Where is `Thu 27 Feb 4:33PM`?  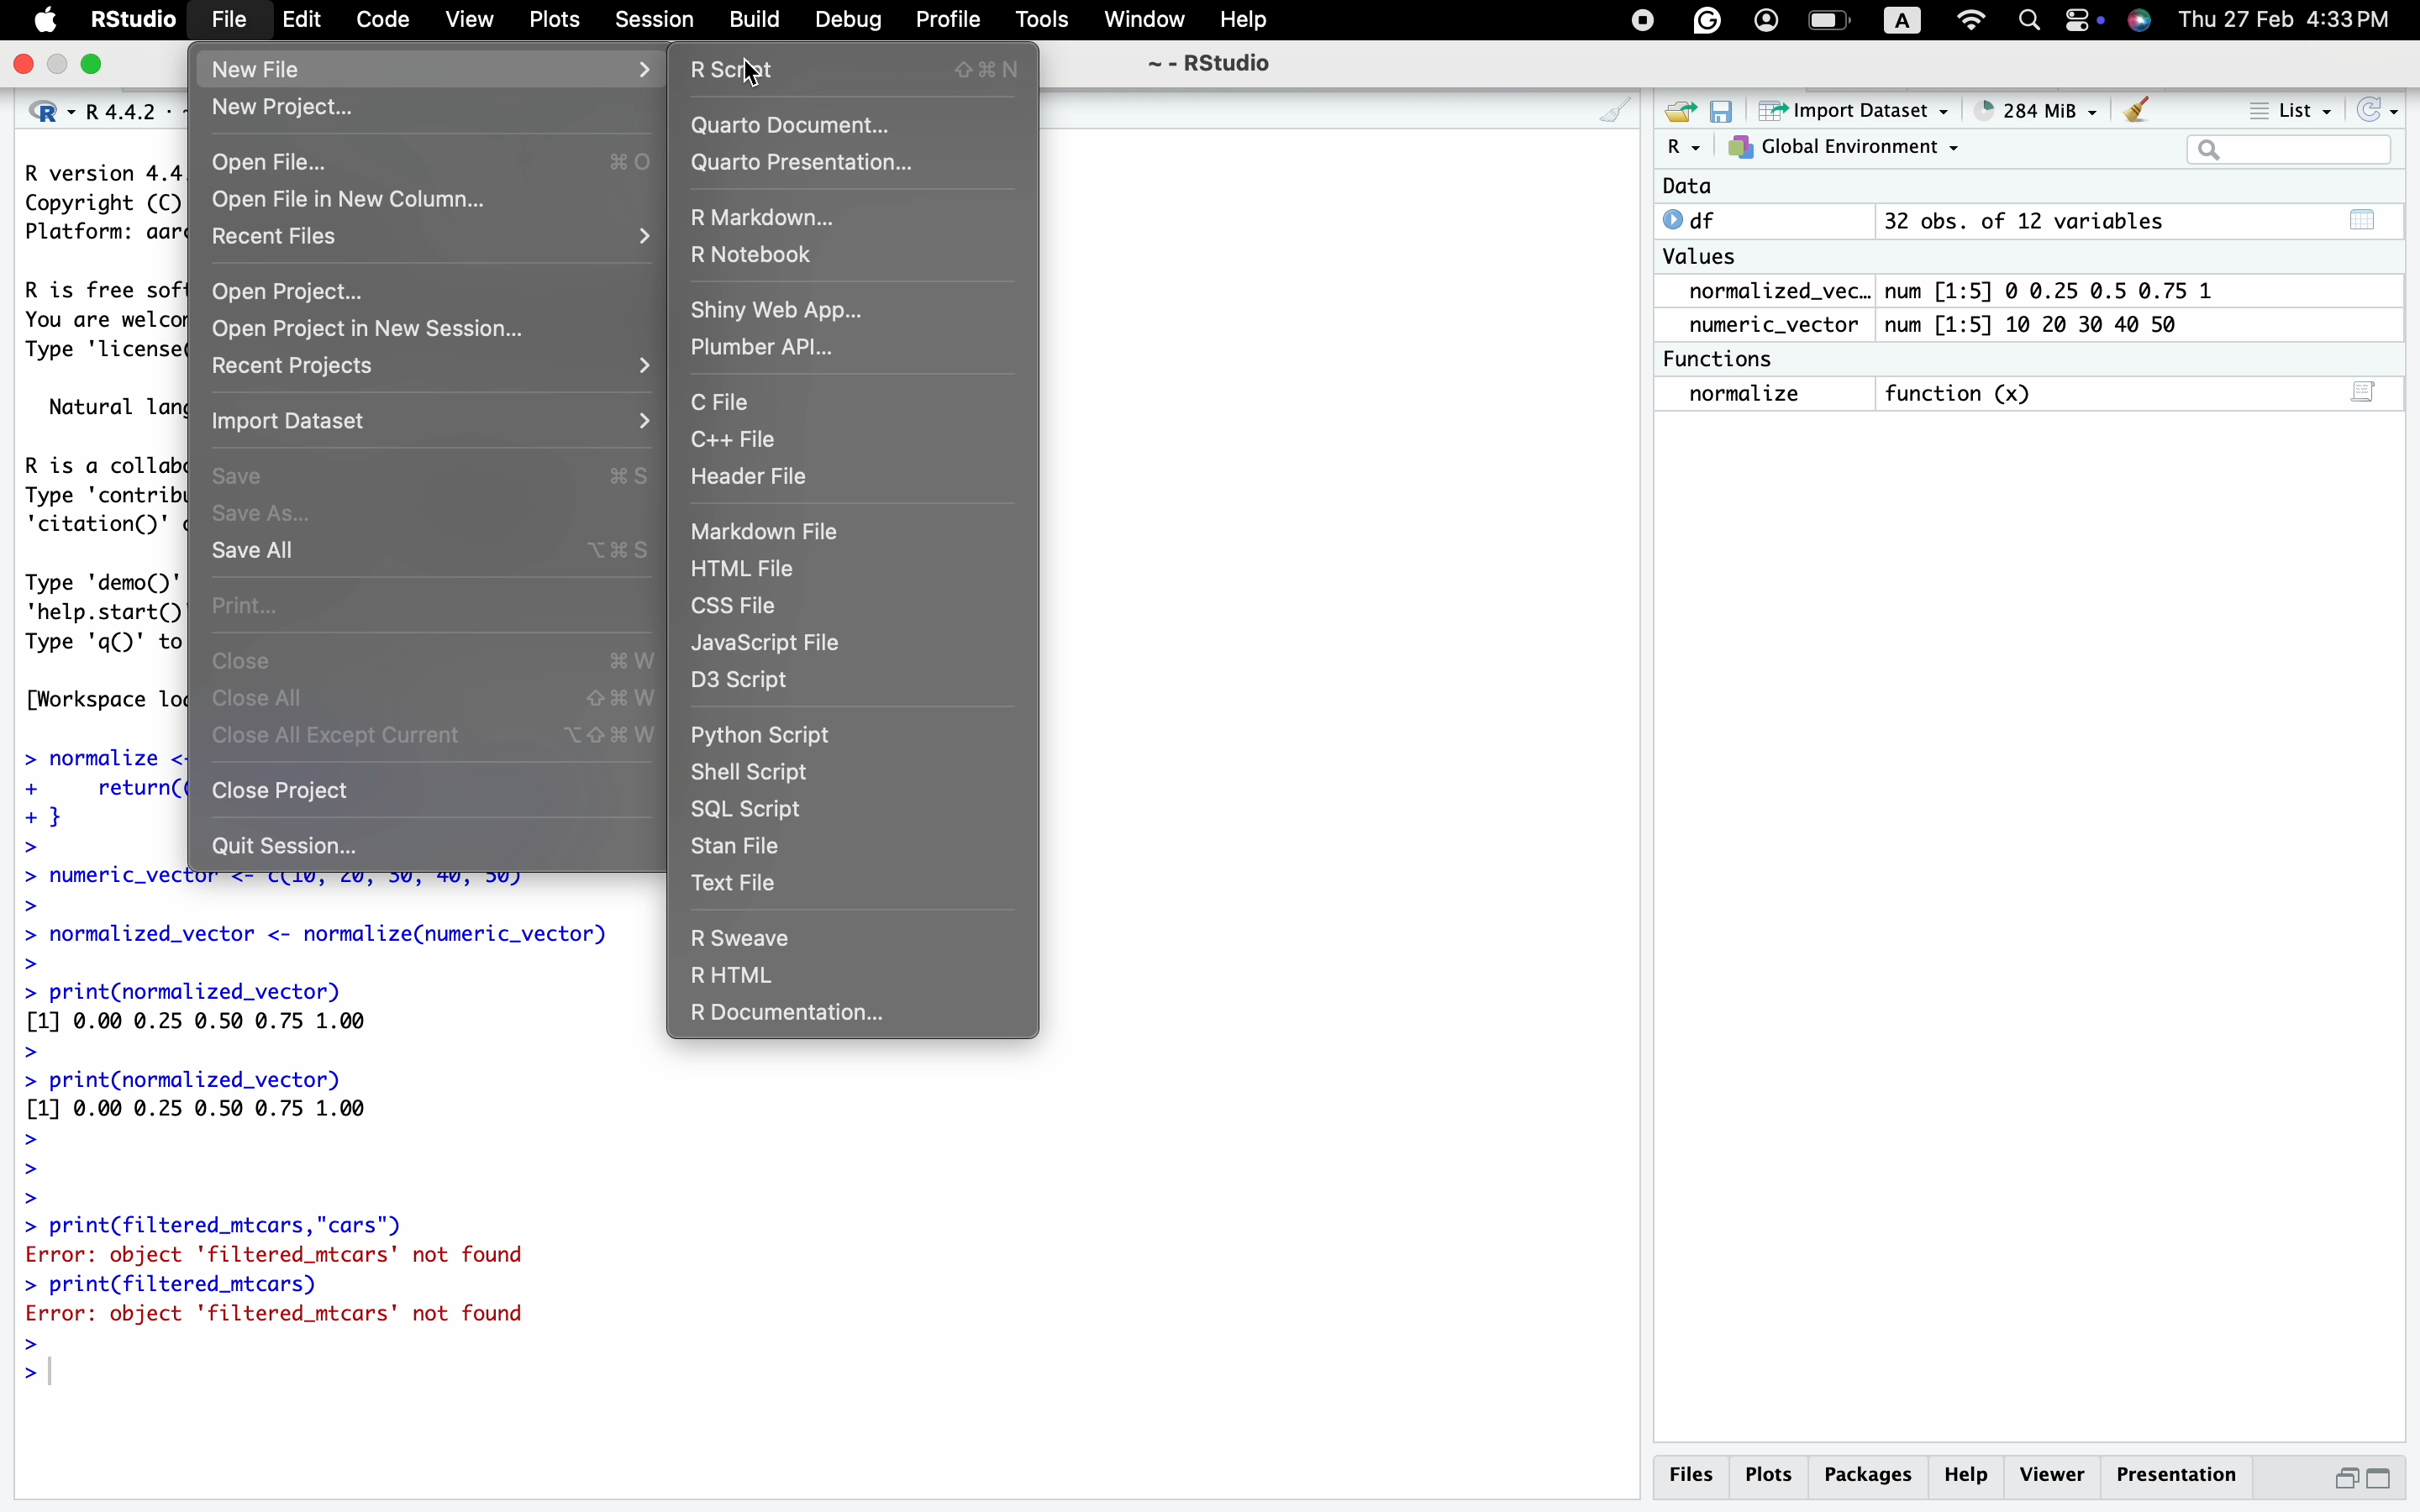
Thu 27 Feb 4:33PM is located at coordinates (2286, 21).